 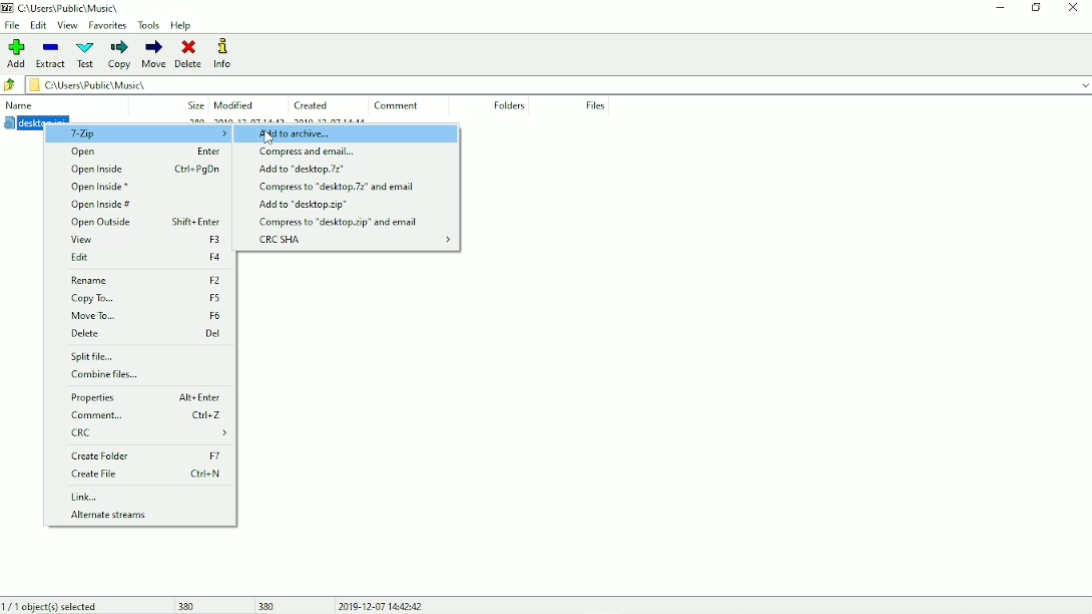 What do you see at coordinates (267, 605) in the screenshot?
I see `380` at bounding box center [267, 605].